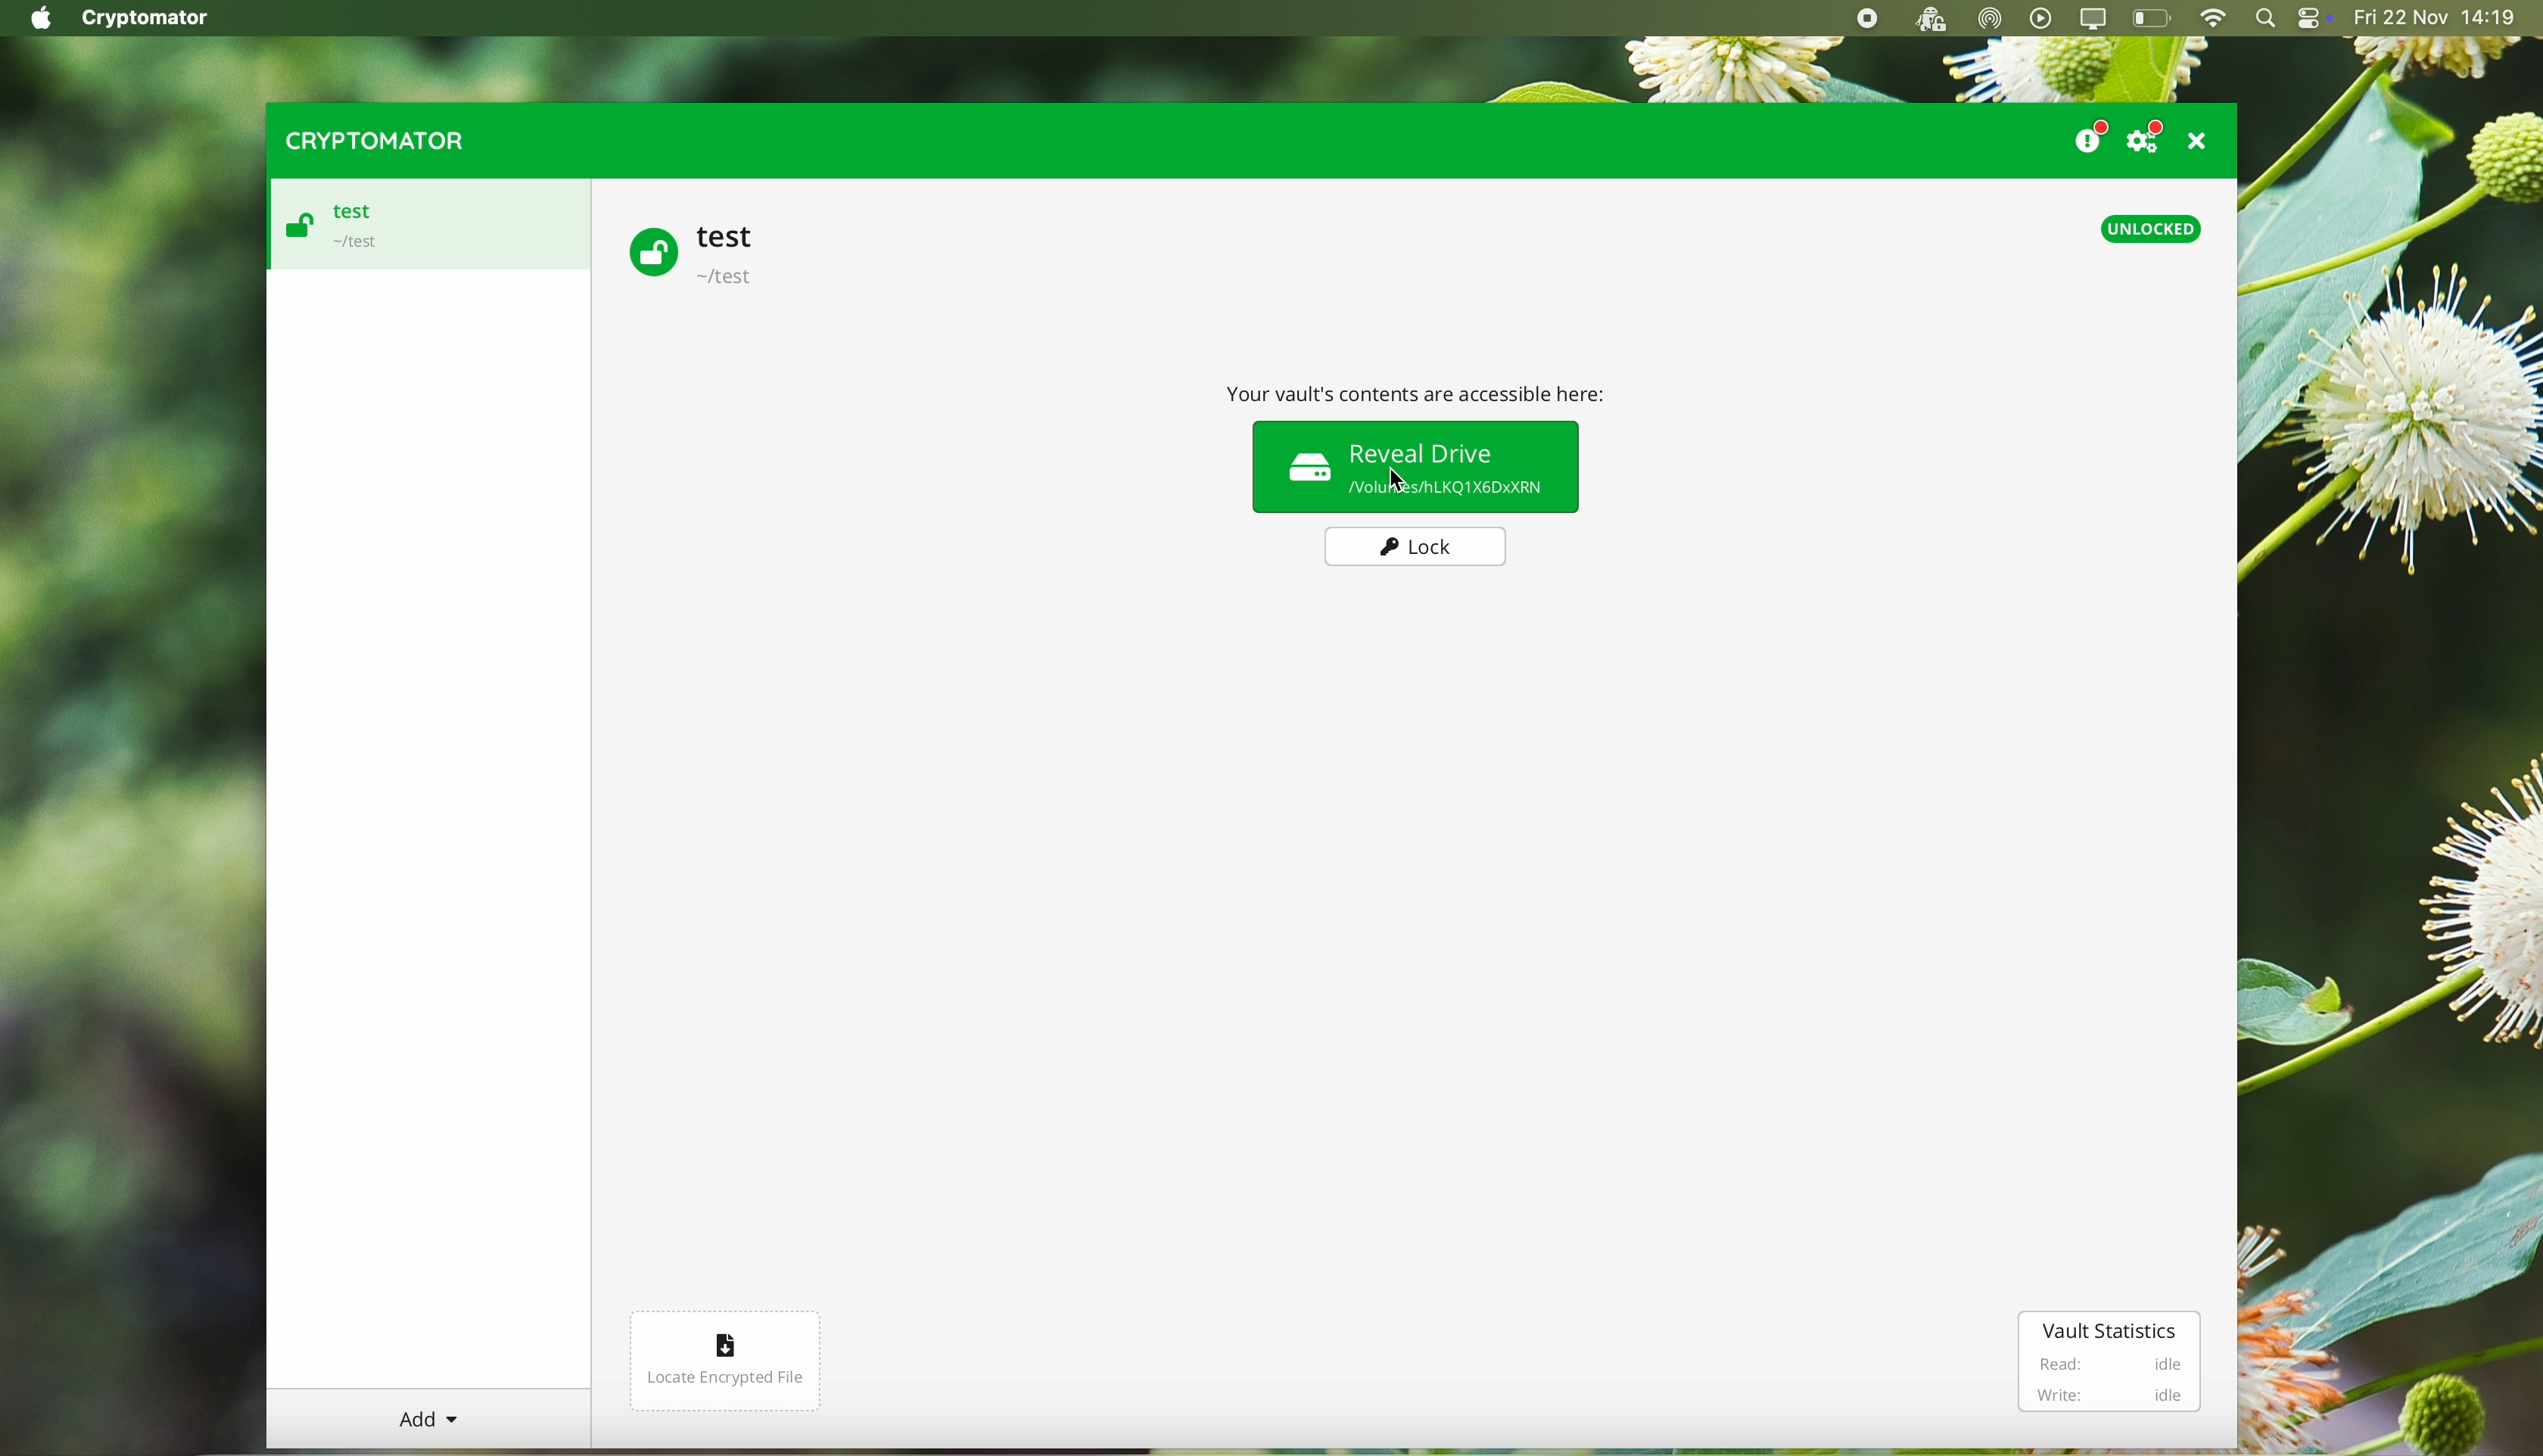 The image size is (2543, 1456). I want to click on wifi, so click(2212, 19).